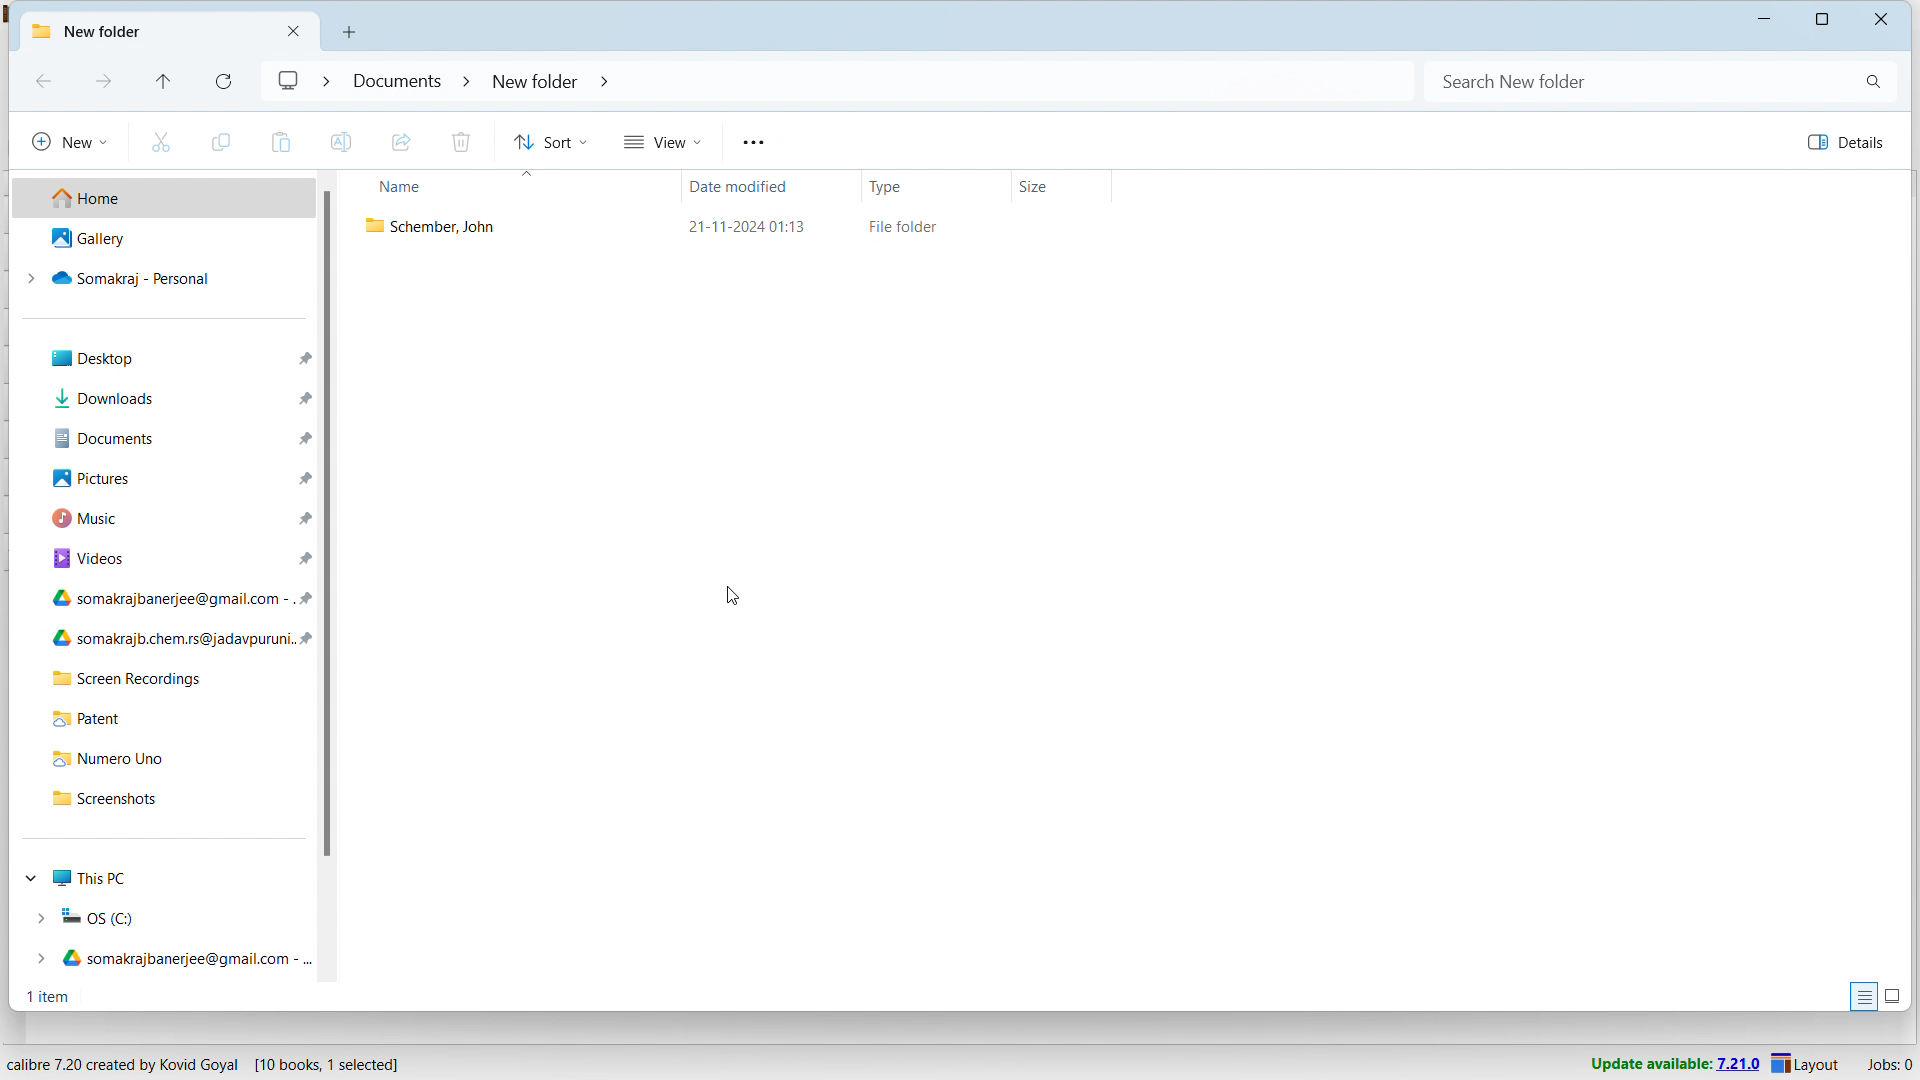  I want to click on rename, so click(342, 141).